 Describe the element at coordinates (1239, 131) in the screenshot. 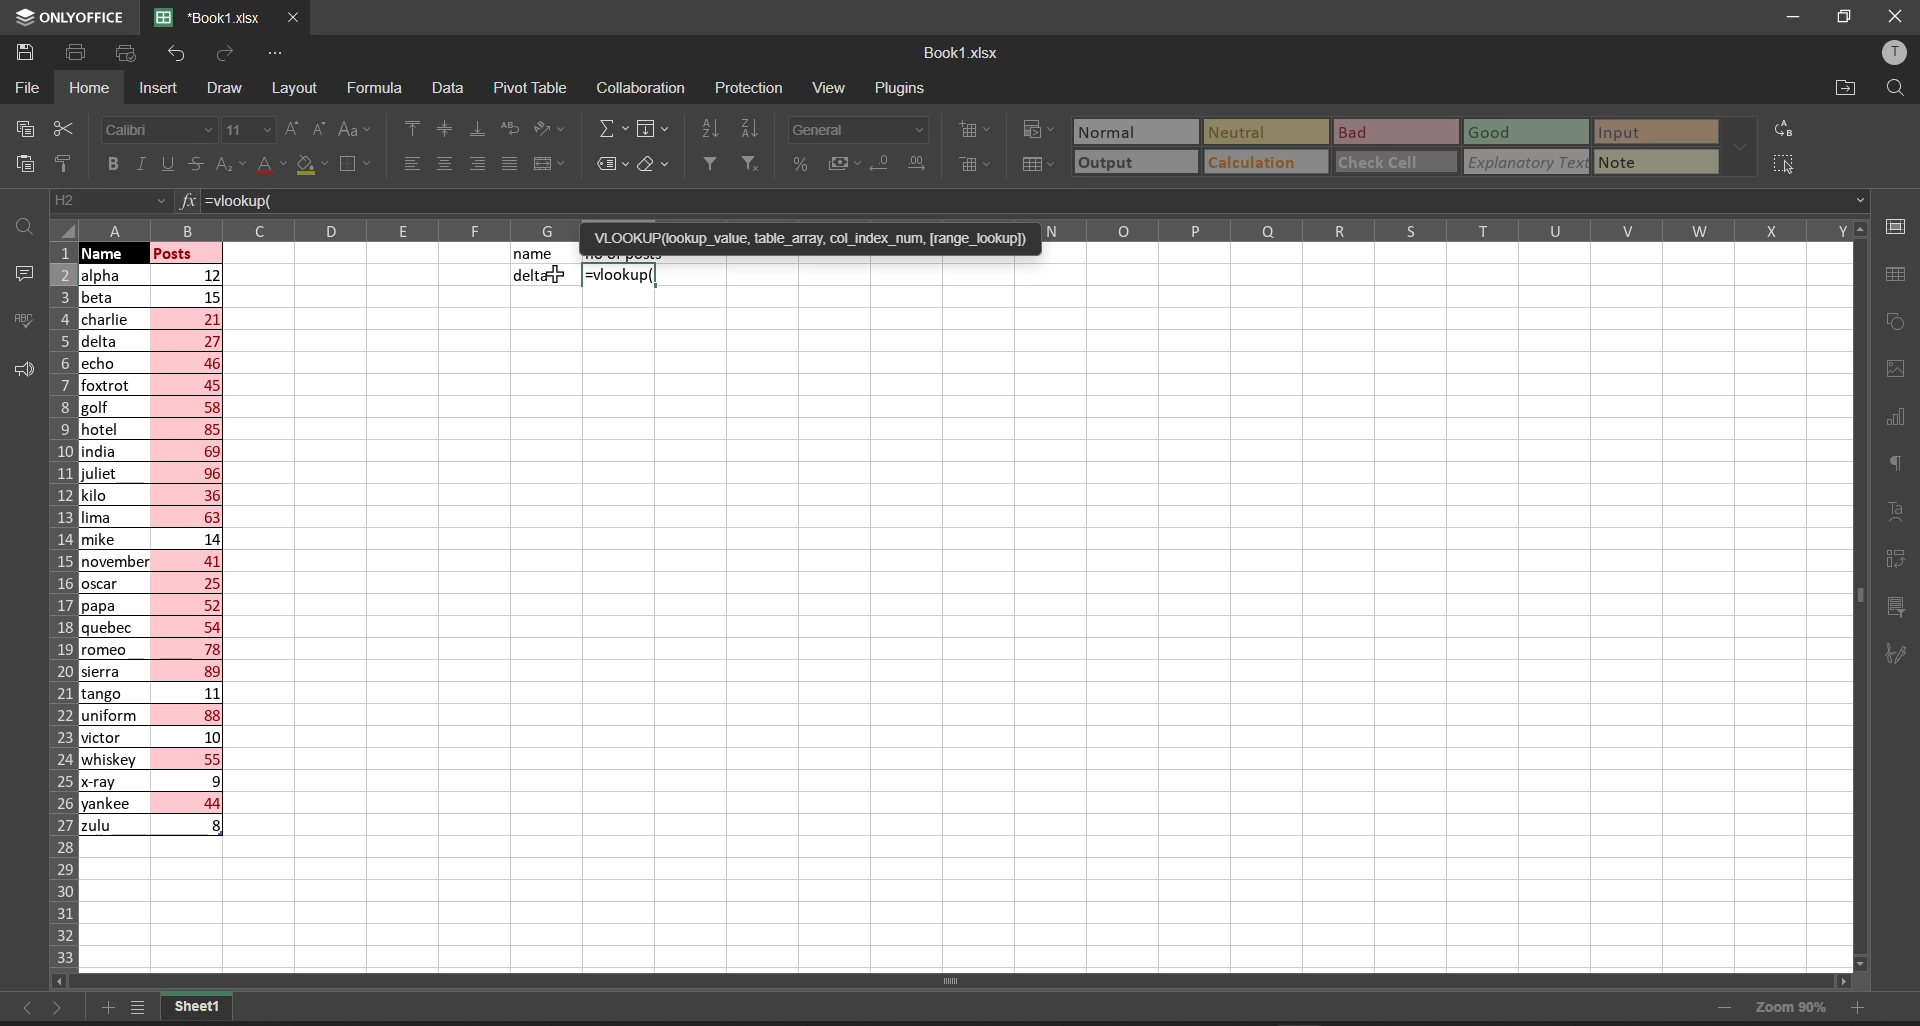

I see `Neutral` at that location.